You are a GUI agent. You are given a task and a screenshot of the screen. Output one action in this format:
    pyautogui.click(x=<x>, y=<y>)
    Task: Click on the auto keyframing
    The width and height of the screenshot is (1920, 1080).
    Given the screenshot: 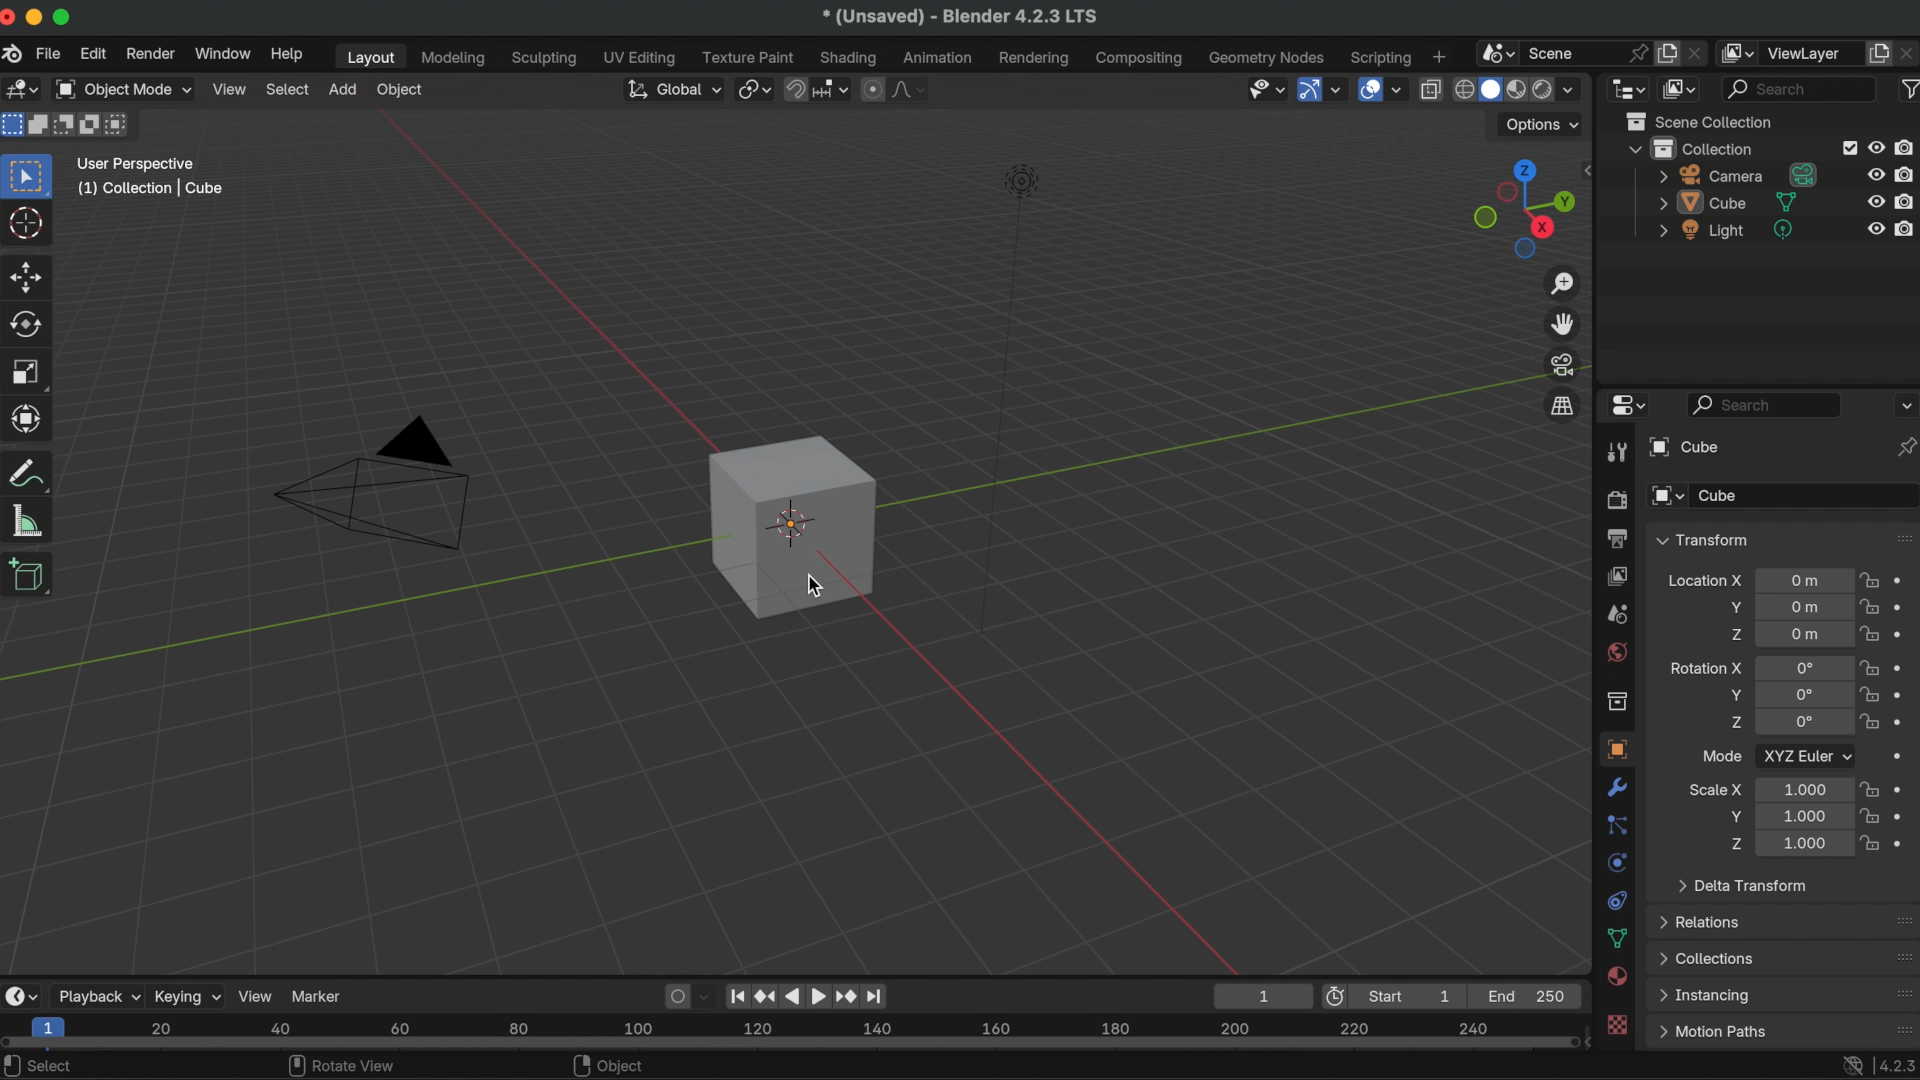 What is the action you would take?
    pyautogui.click(x=708, y=995)
    